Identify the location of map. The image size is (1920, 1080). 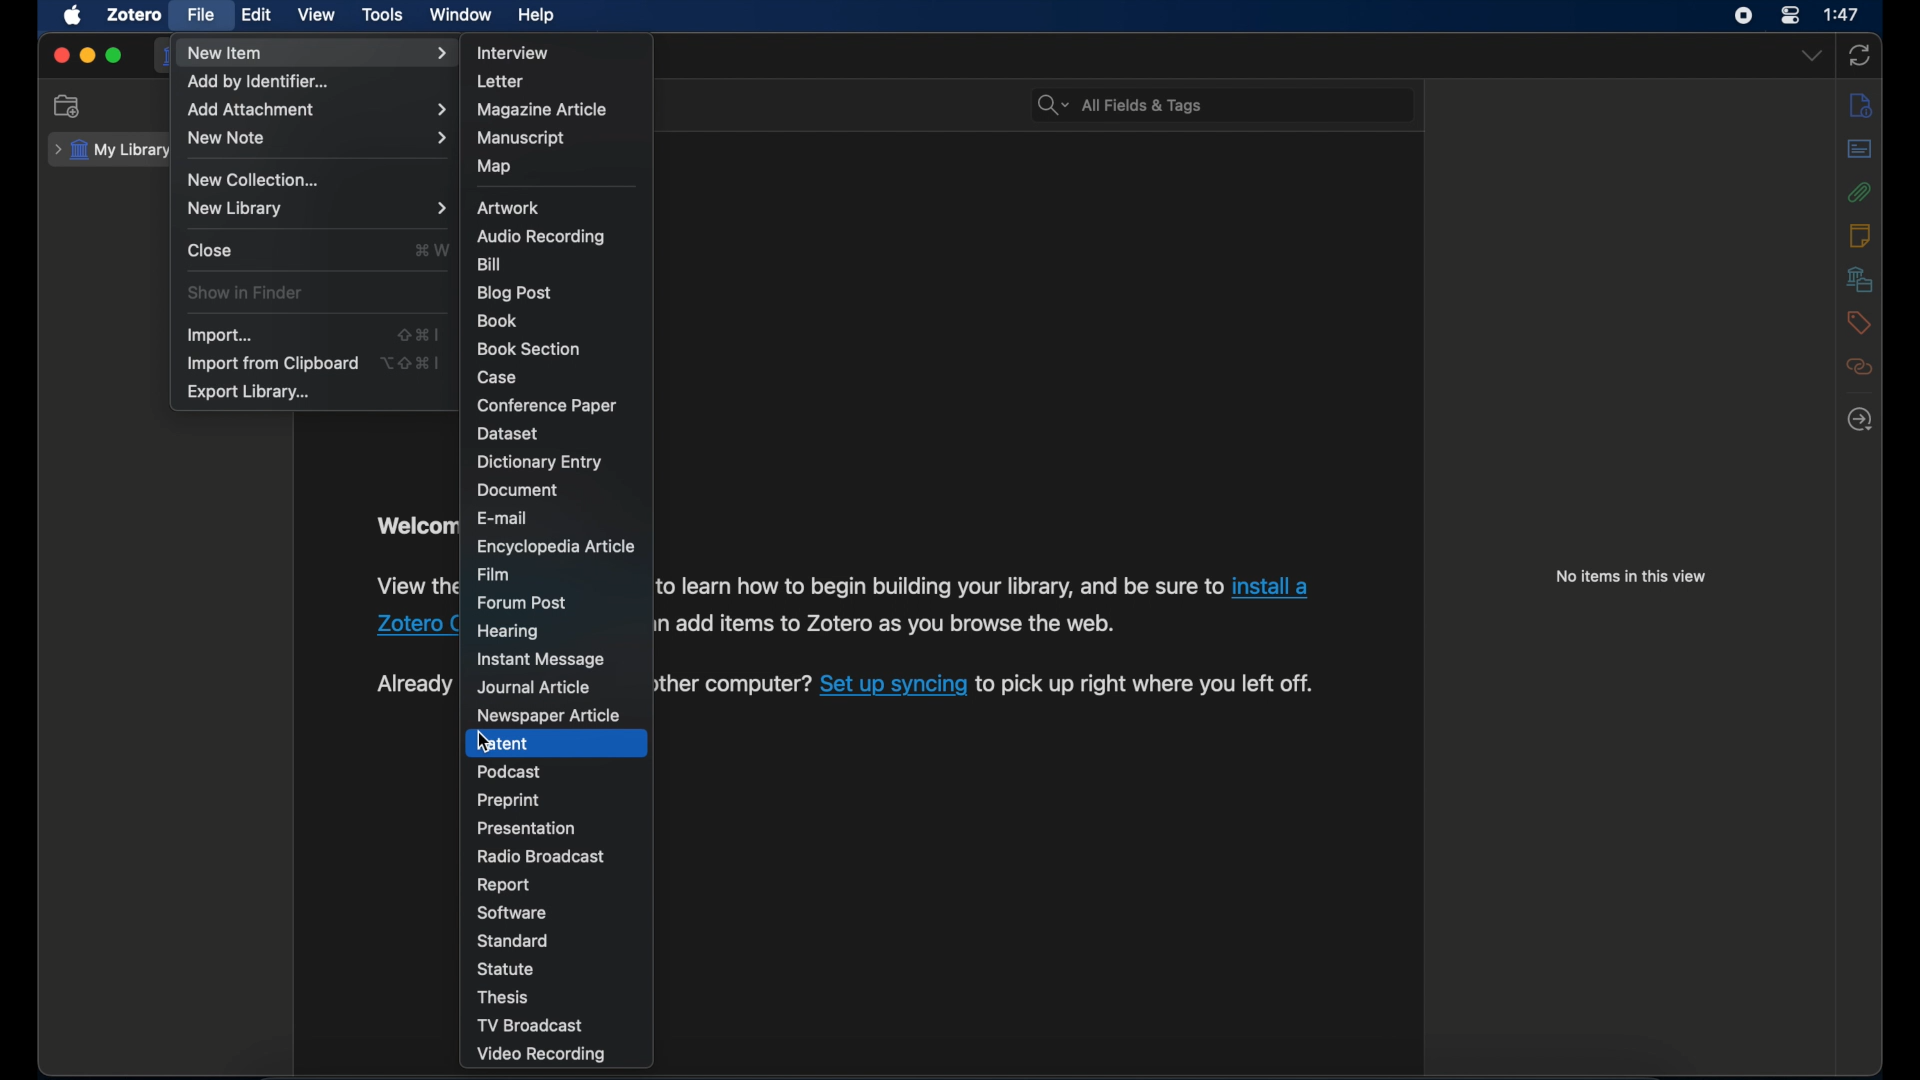
(496, 166).